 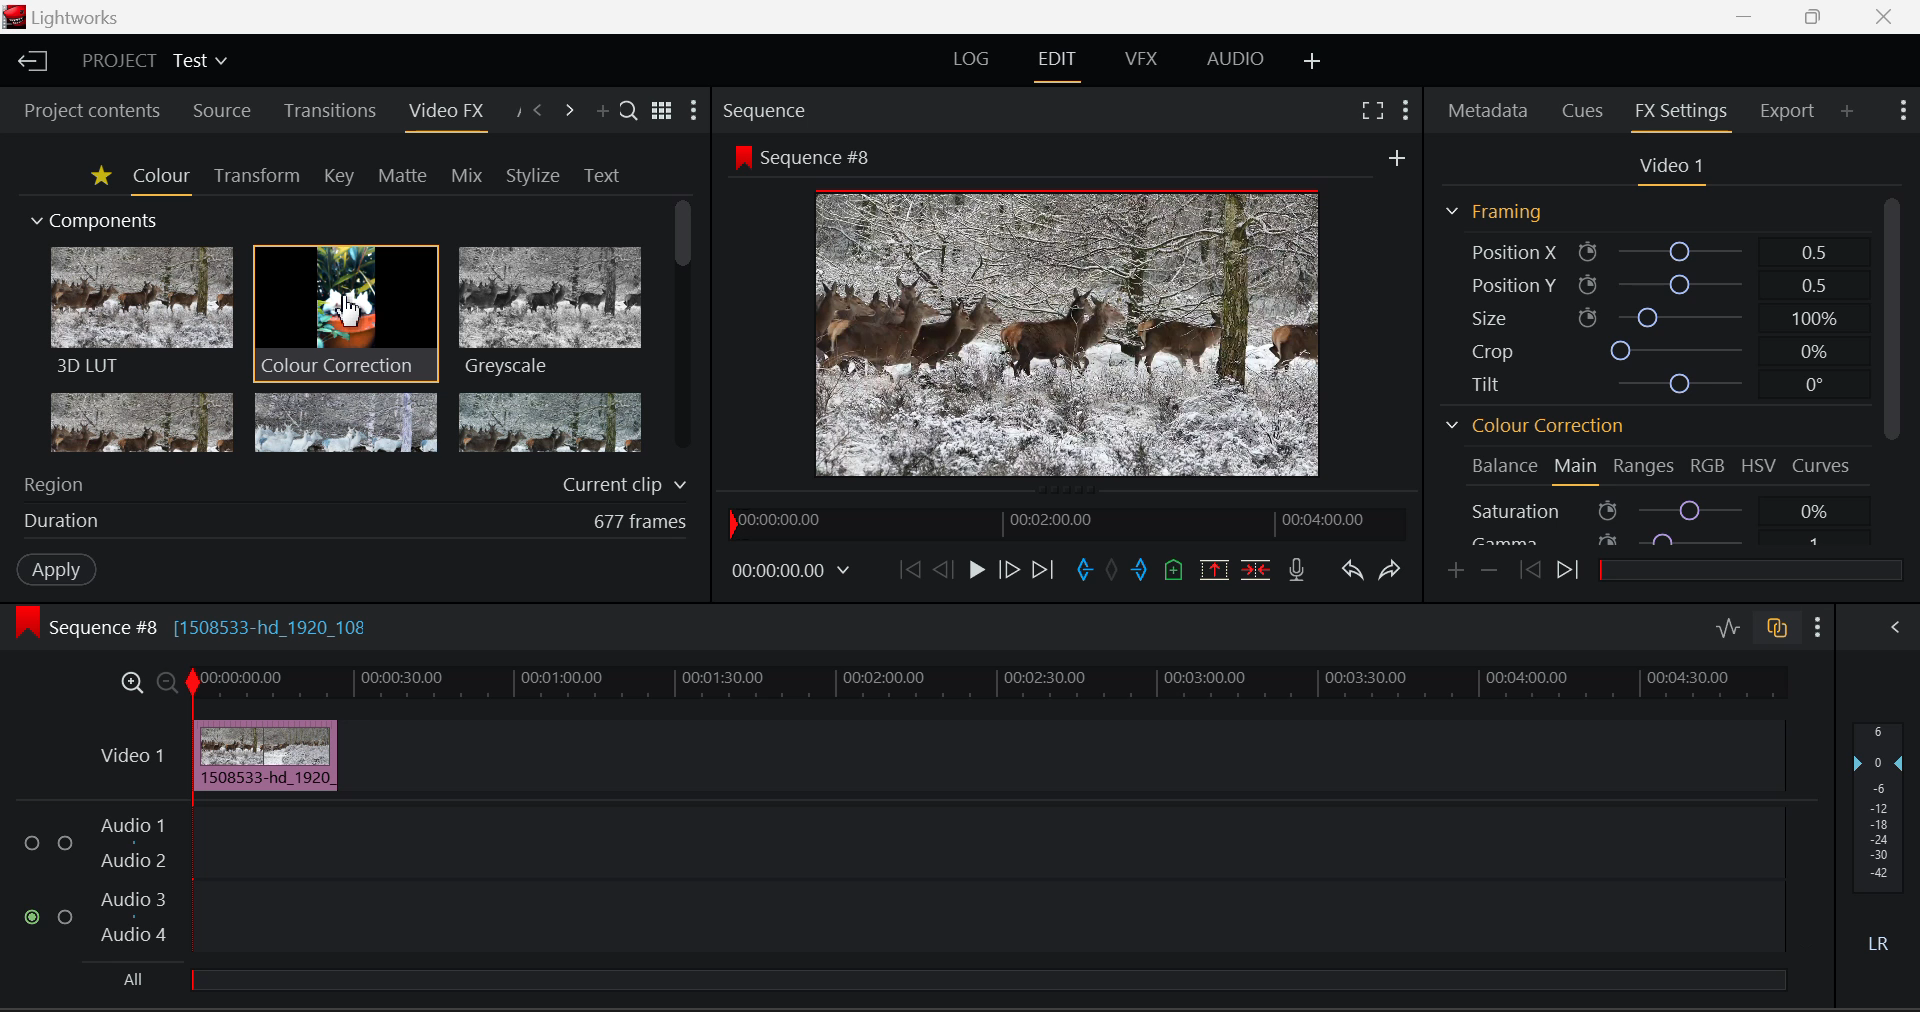 What do you see at coordinates (1487, 573) in the screenshot?
I see `Remove keyframe` at bounding box center [1487, 573].